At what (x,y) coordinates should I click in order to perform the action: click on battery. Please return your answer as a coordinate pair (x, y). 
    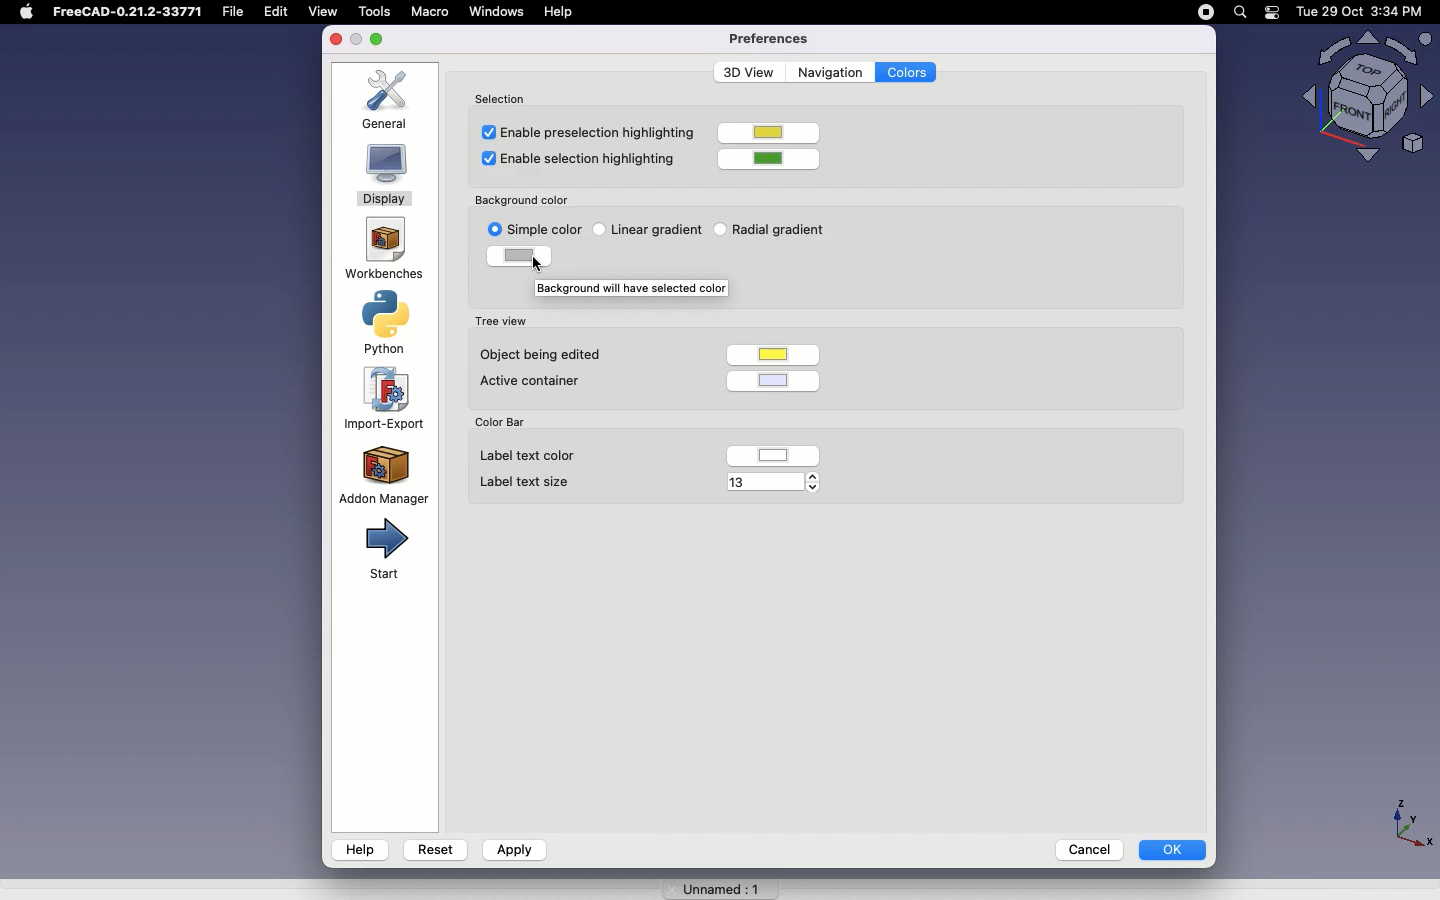
    Looking at the image, I should click on (1273, 14).